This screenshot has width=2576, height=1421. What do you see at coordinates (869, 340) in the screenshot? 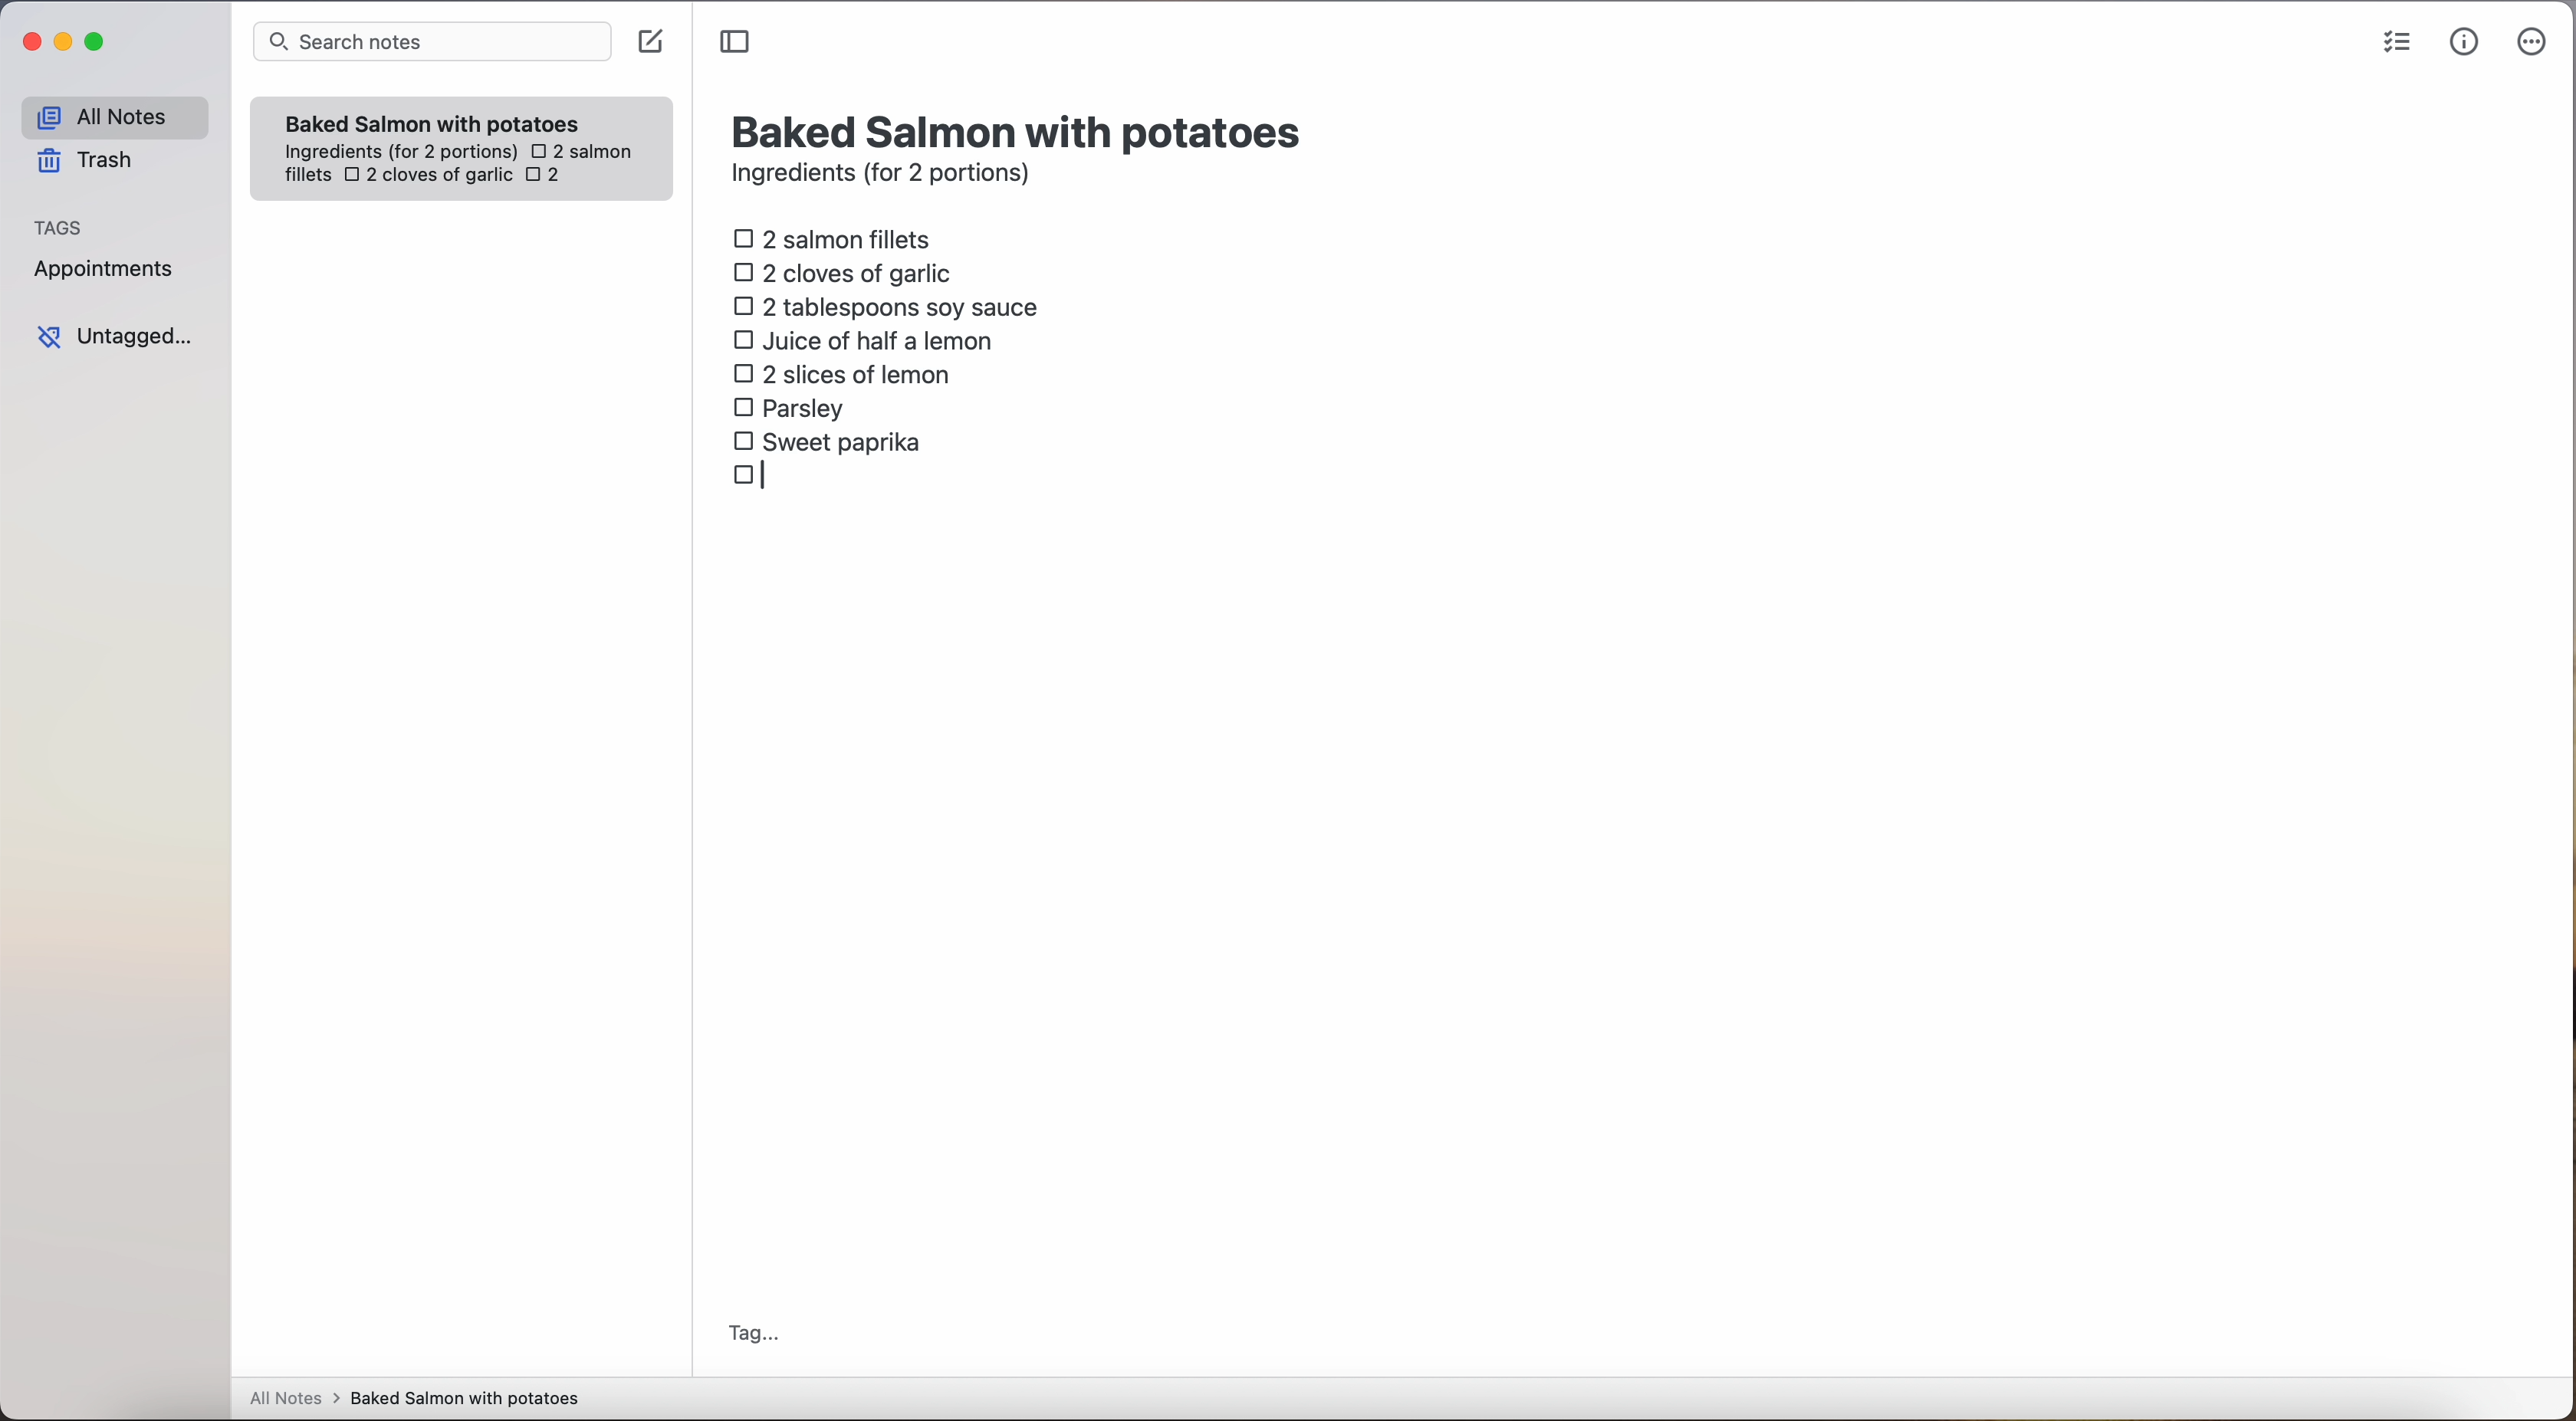
I see `juice of half a lemon` at bounding box center [869, 340].